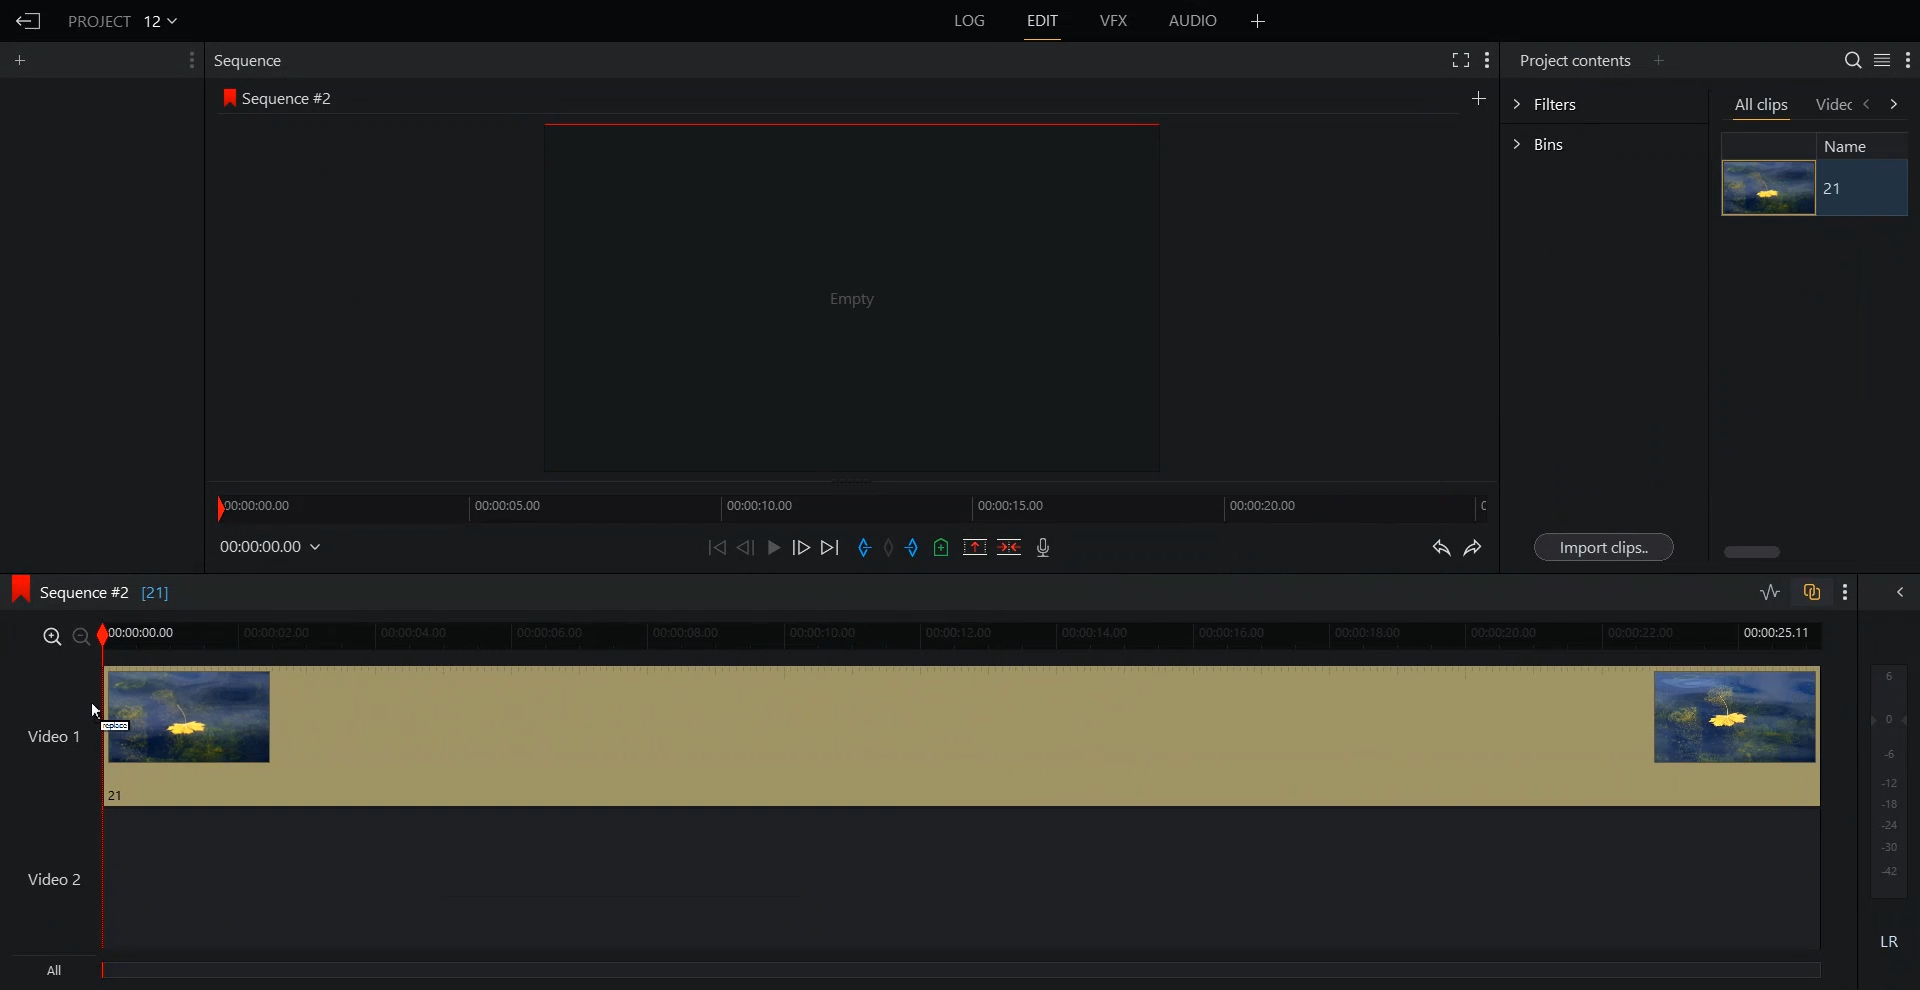  Describe the element at coordinates (1836, 189) in the screenshot. I see `21` at that location.